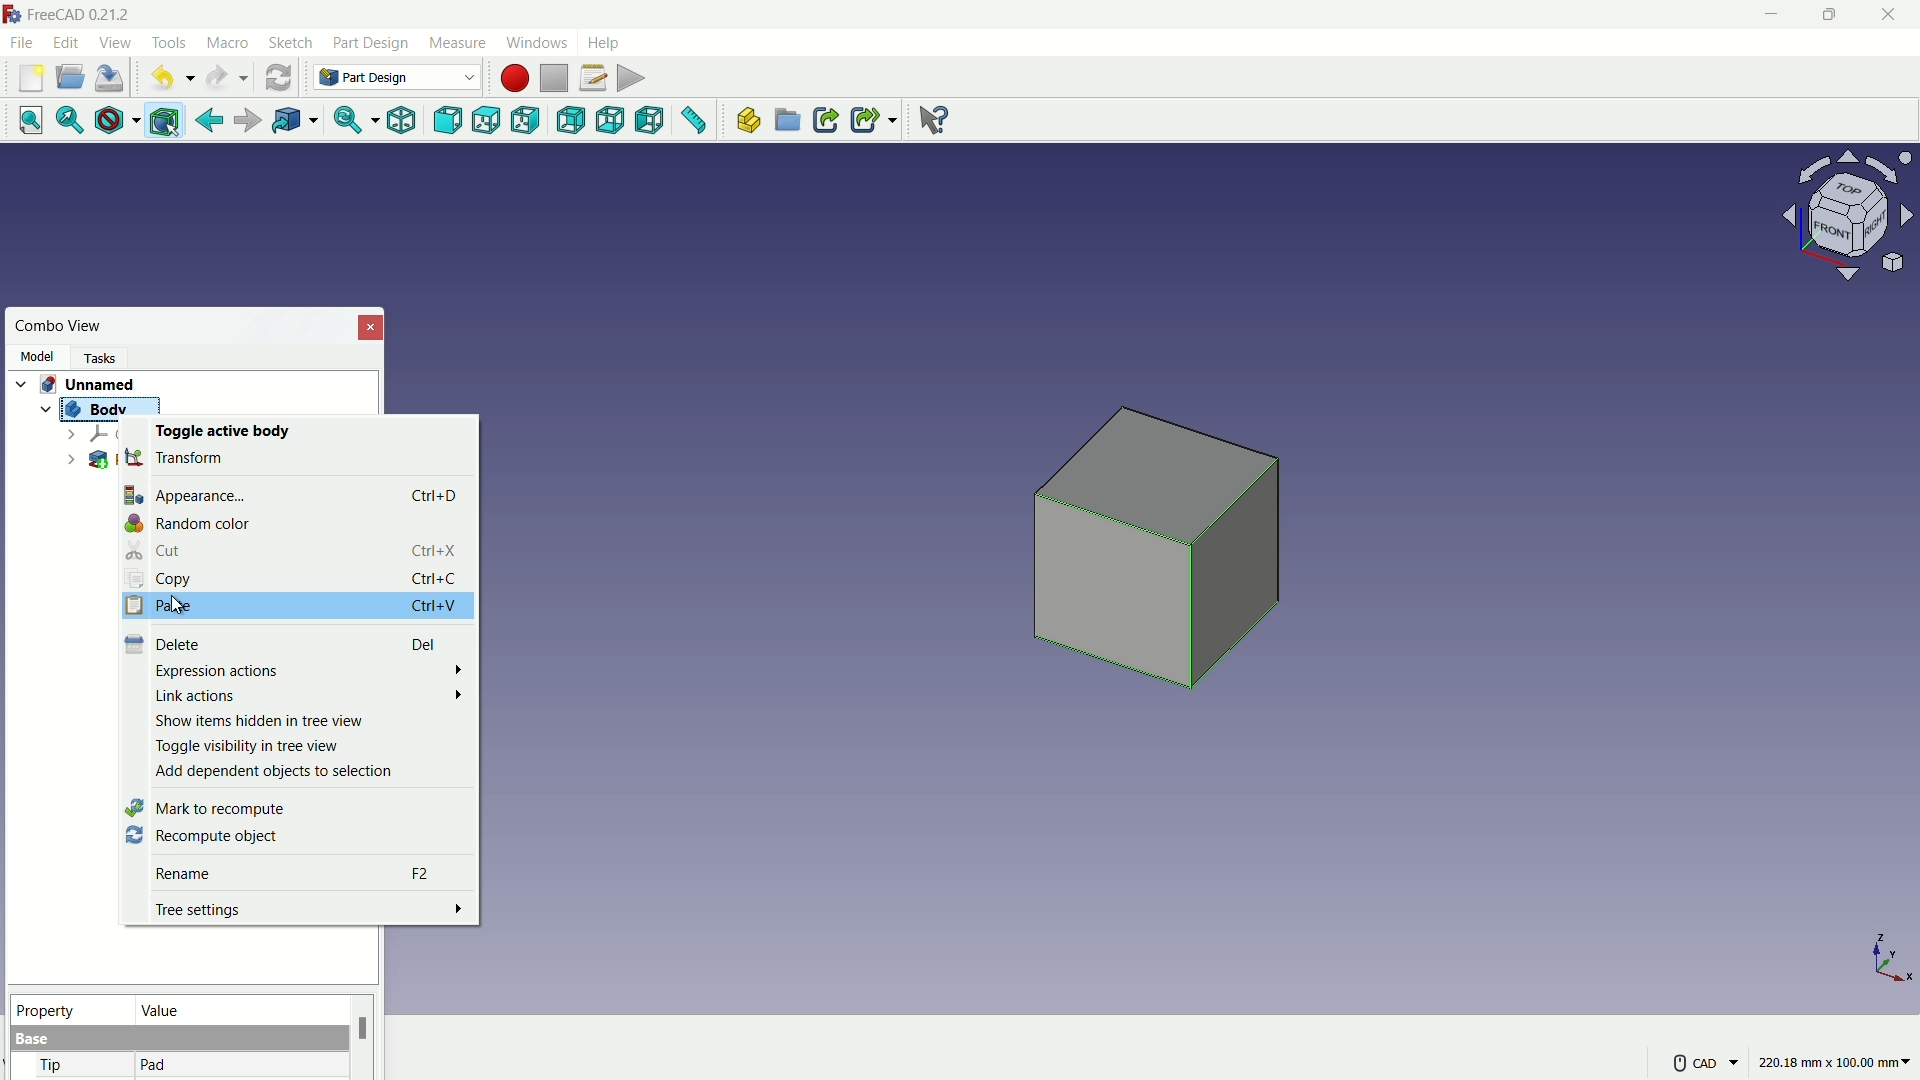 The height and width of the screenshot is (1080, 1920). I want to click on CAD, so click(1703, 1061).